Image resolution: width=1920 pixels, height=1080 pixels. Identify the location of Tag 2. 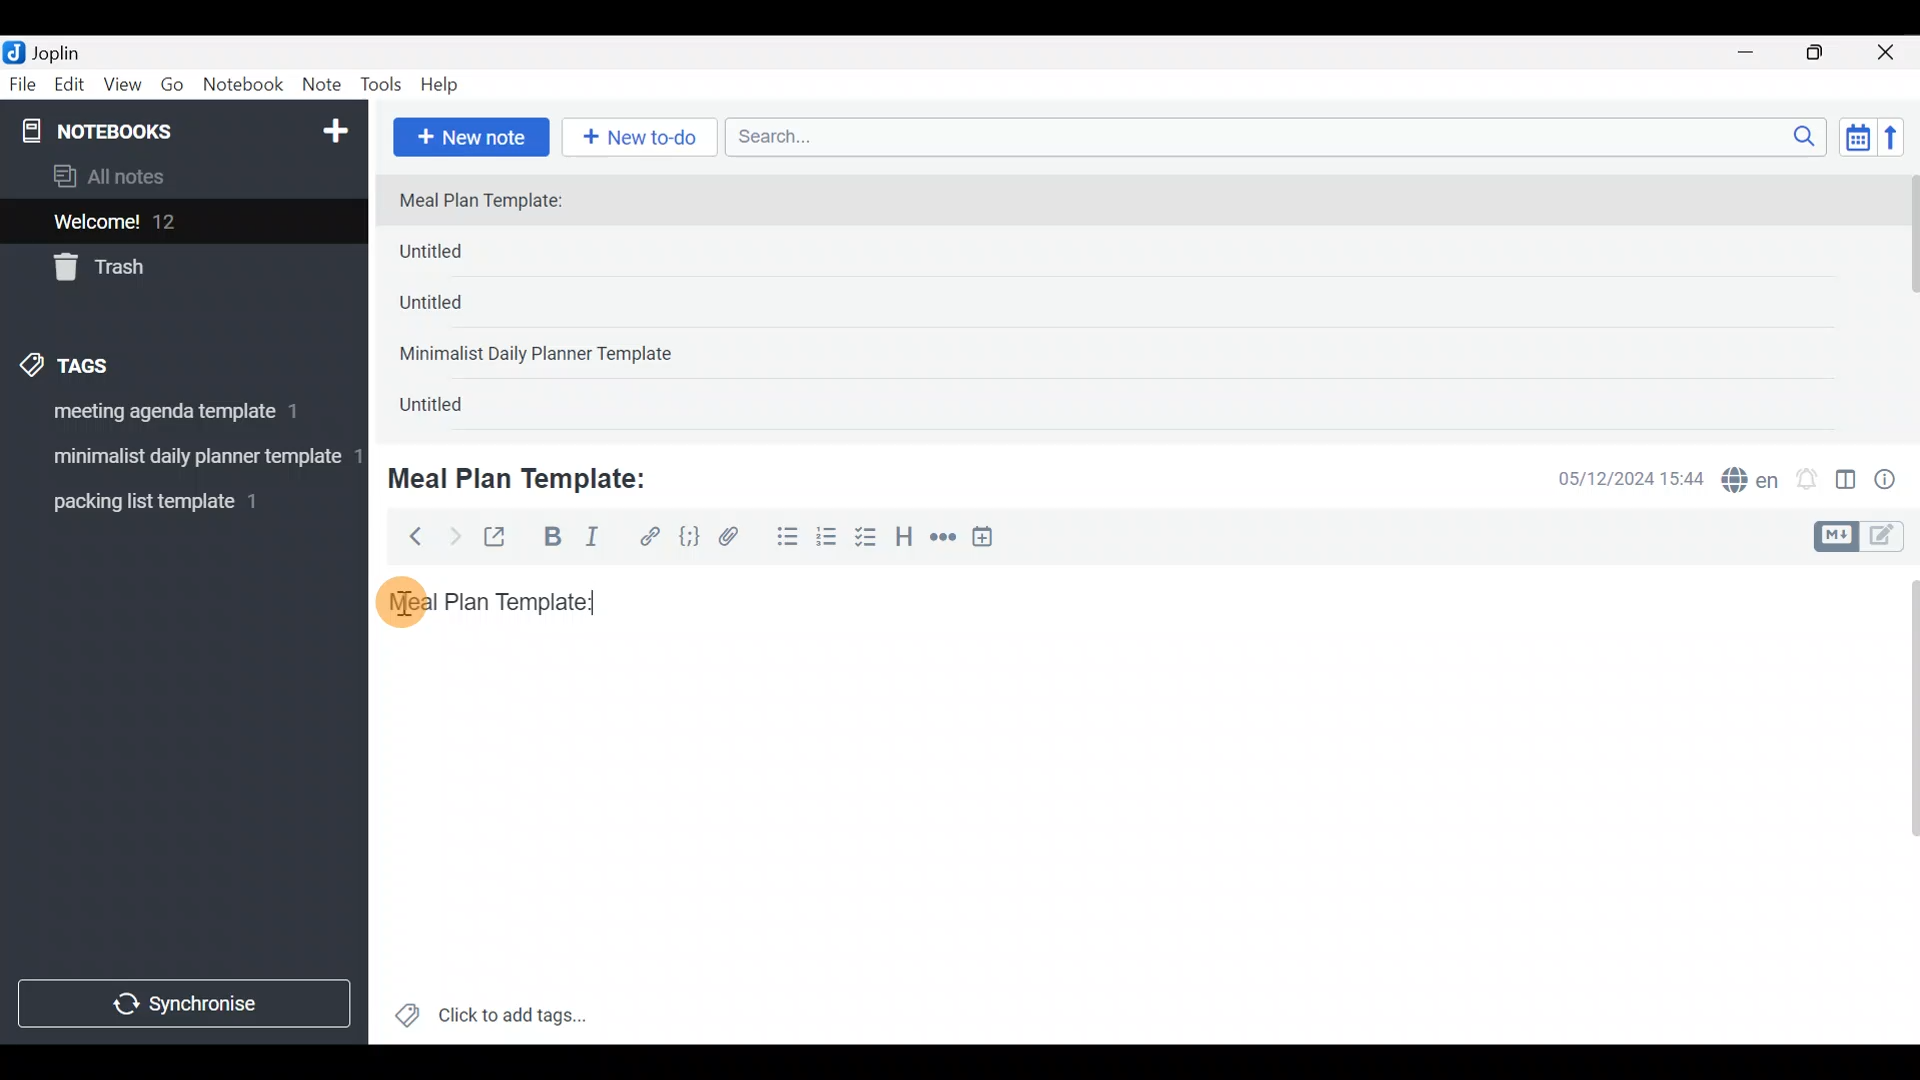
(183, 459).